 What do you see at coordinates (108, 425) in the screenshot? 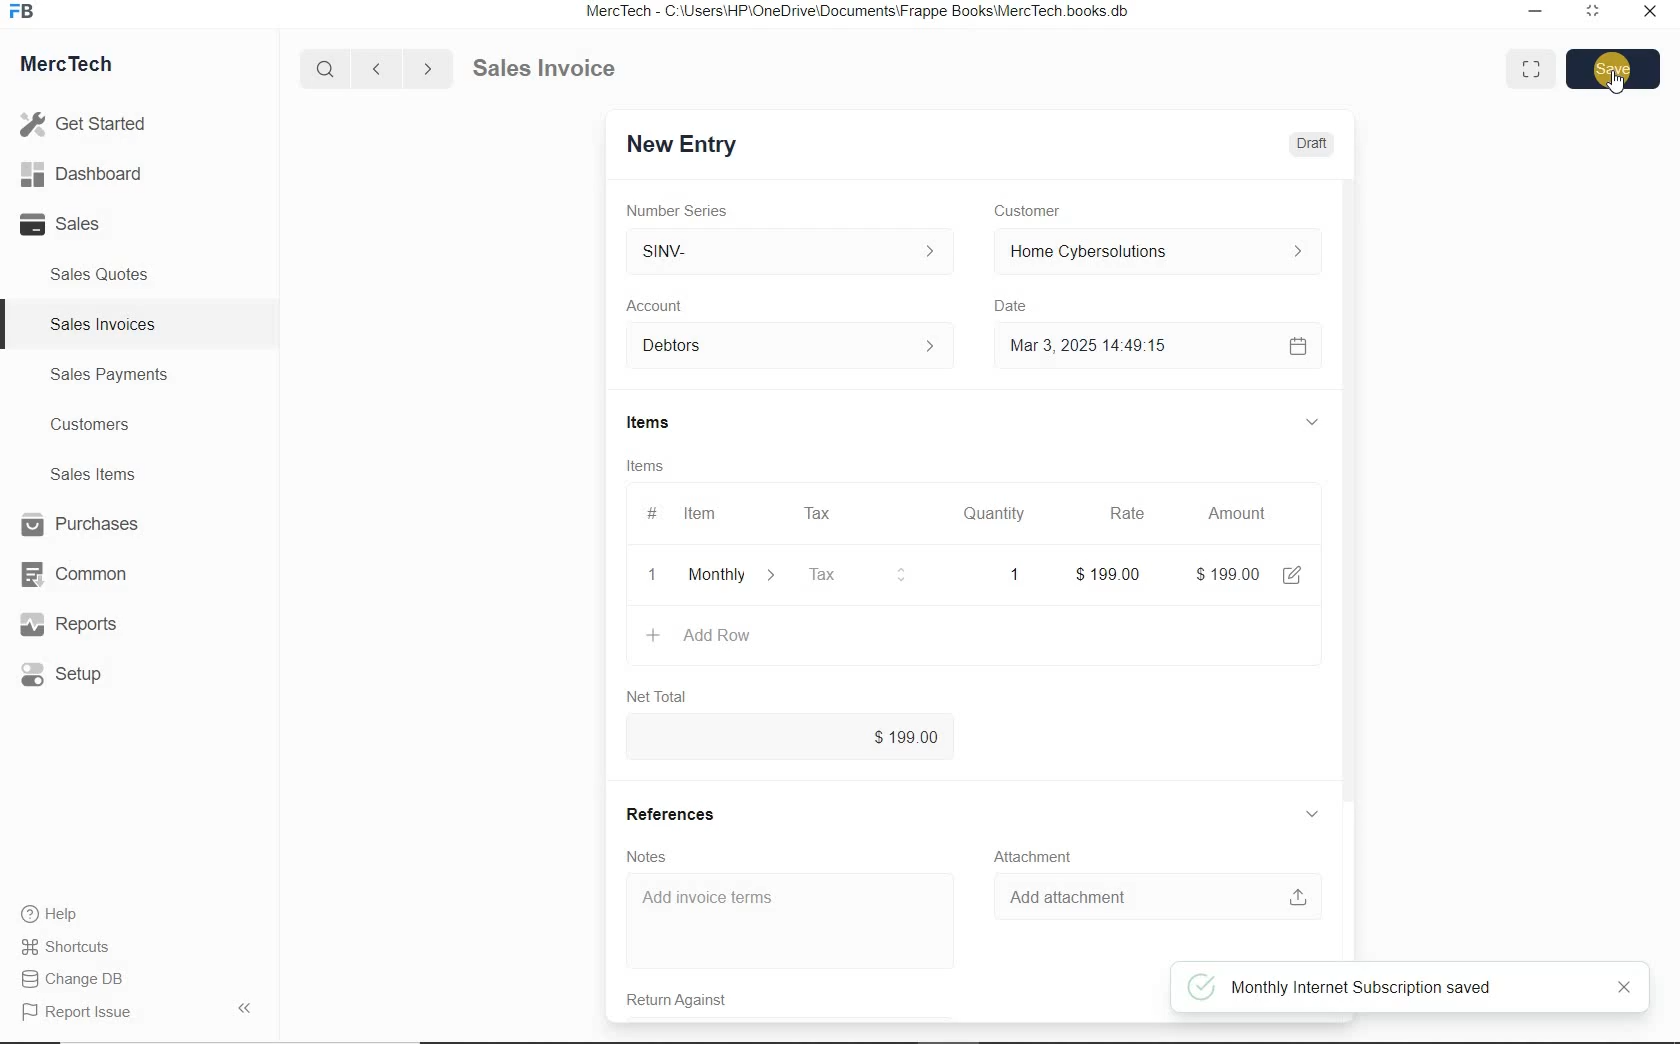
I see `Customers` at bounding box center [108, 425].